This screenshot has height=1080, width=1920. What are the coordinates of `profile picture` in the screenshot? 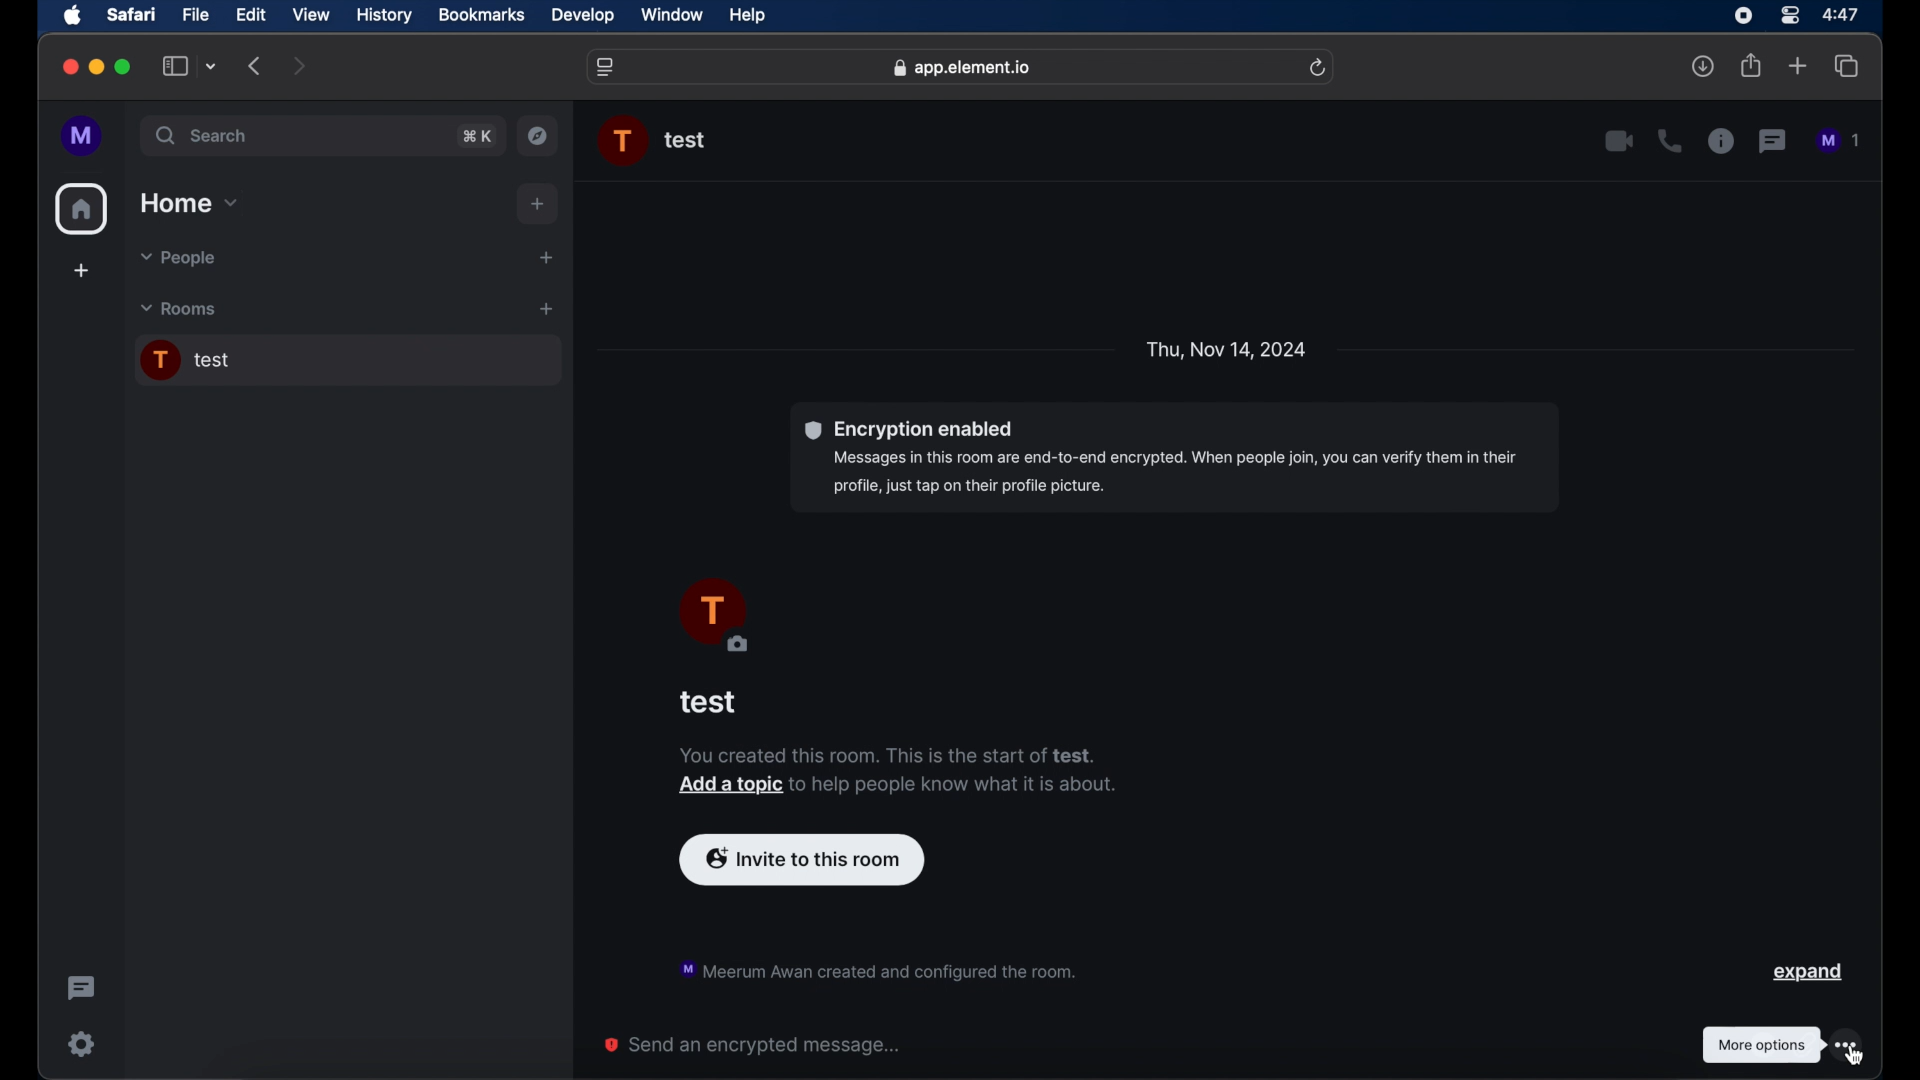 It's located at (712, 617).